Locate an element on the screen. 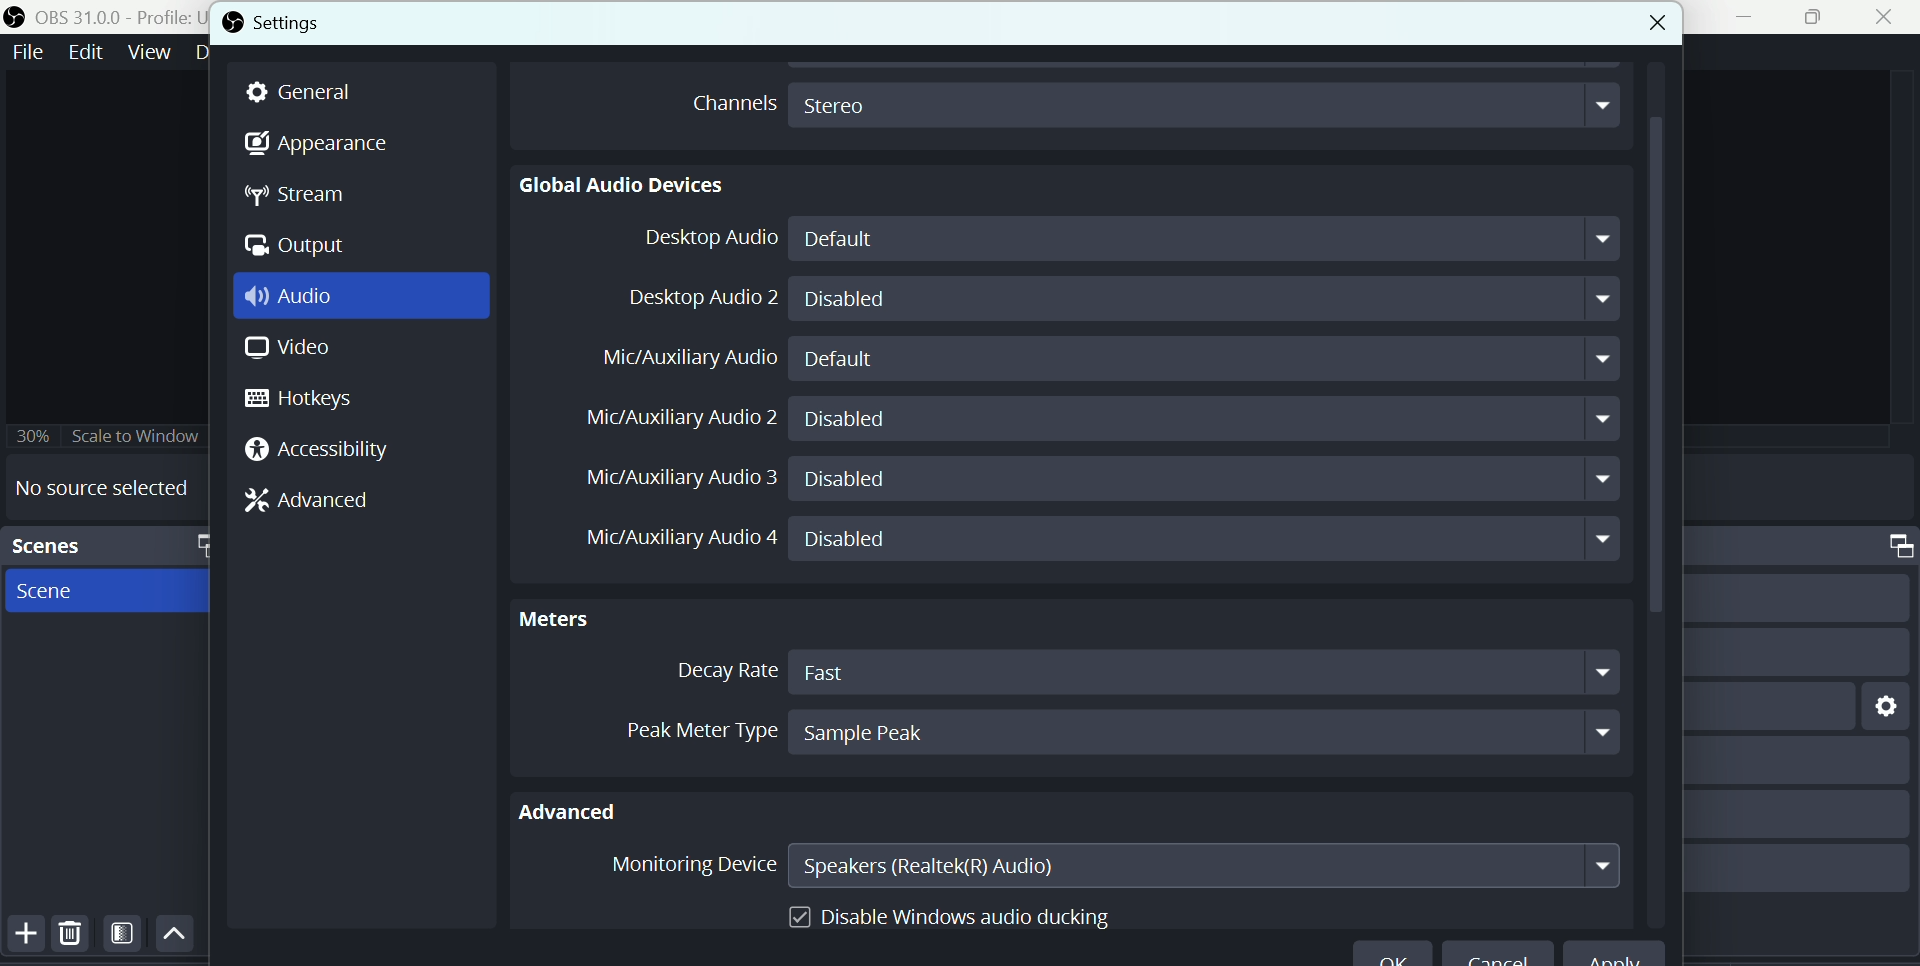 This screenshot has width=1920, height=966. Global Audio Devices is located at coordinates (624, 184).